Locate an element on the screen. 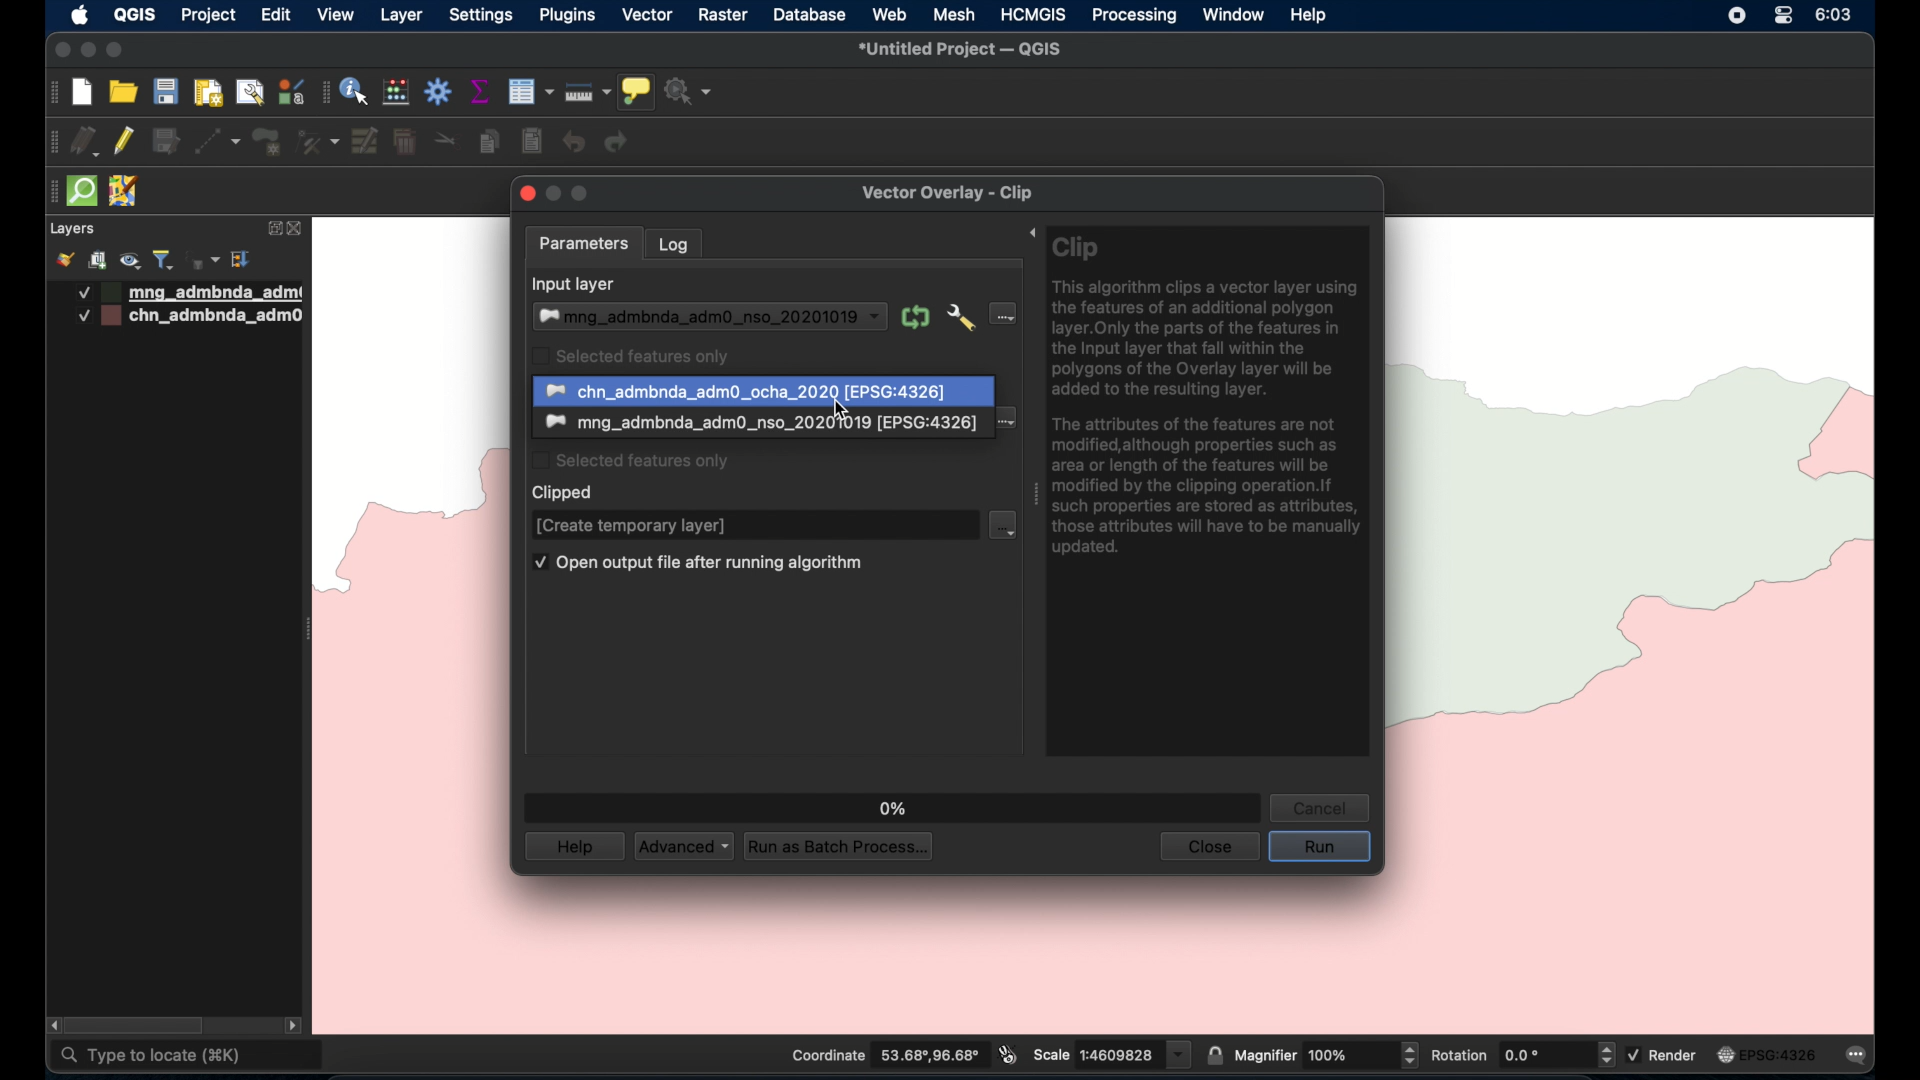 The image size is (1920, 1080). open output file after running algorithm is located at coordinates (699, 564).